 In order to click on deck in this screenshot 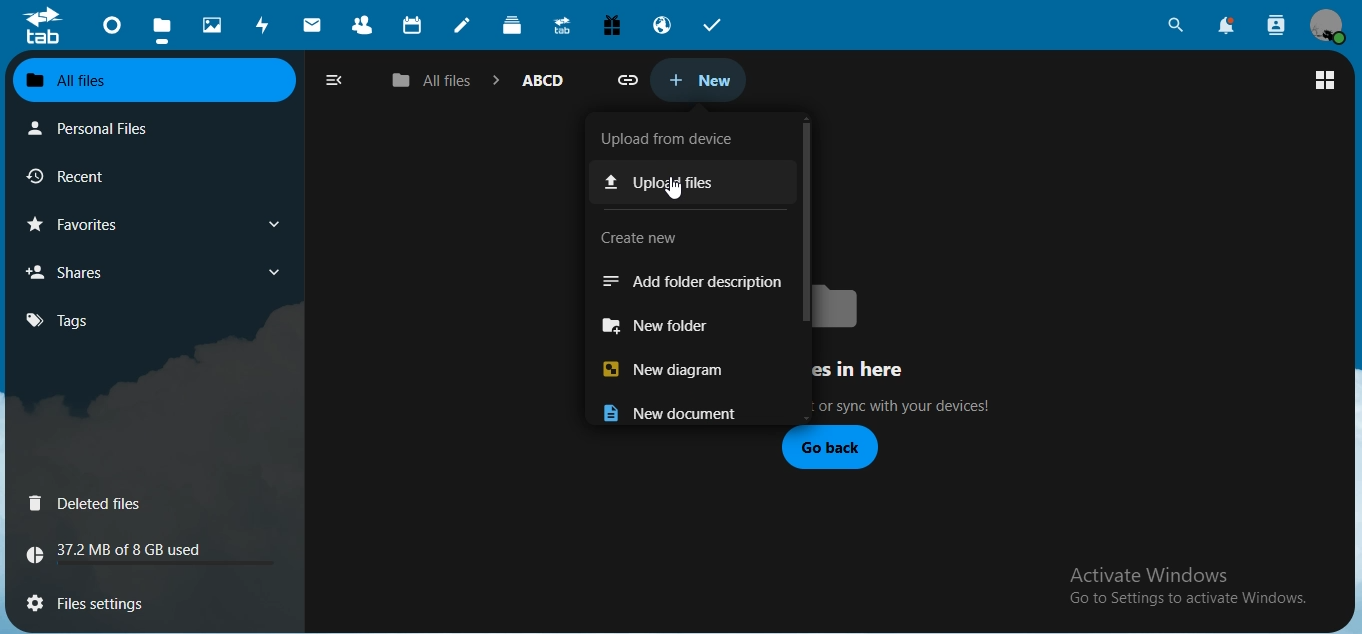, I will do `click(515, 28)`.